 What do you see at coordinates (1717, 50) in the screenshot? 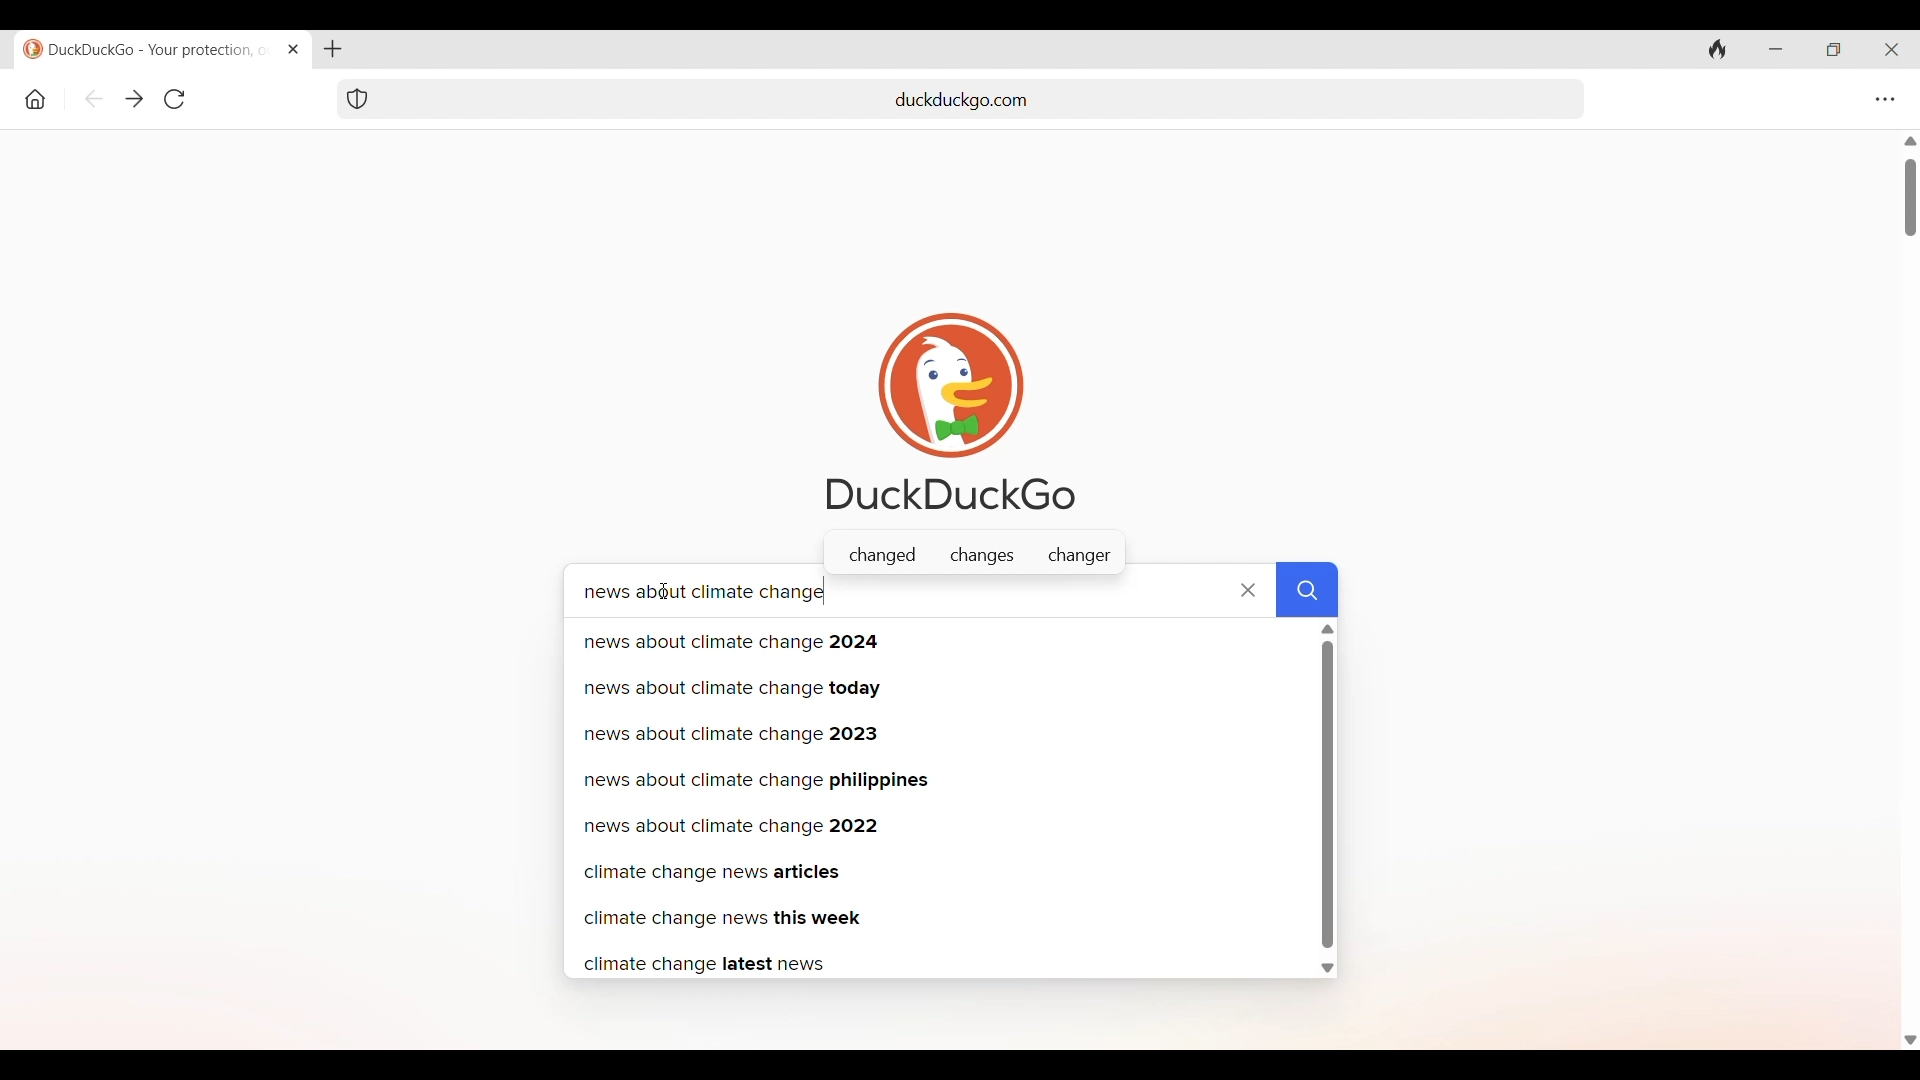
I see `Clear history` at bounding box center [1717, 50].